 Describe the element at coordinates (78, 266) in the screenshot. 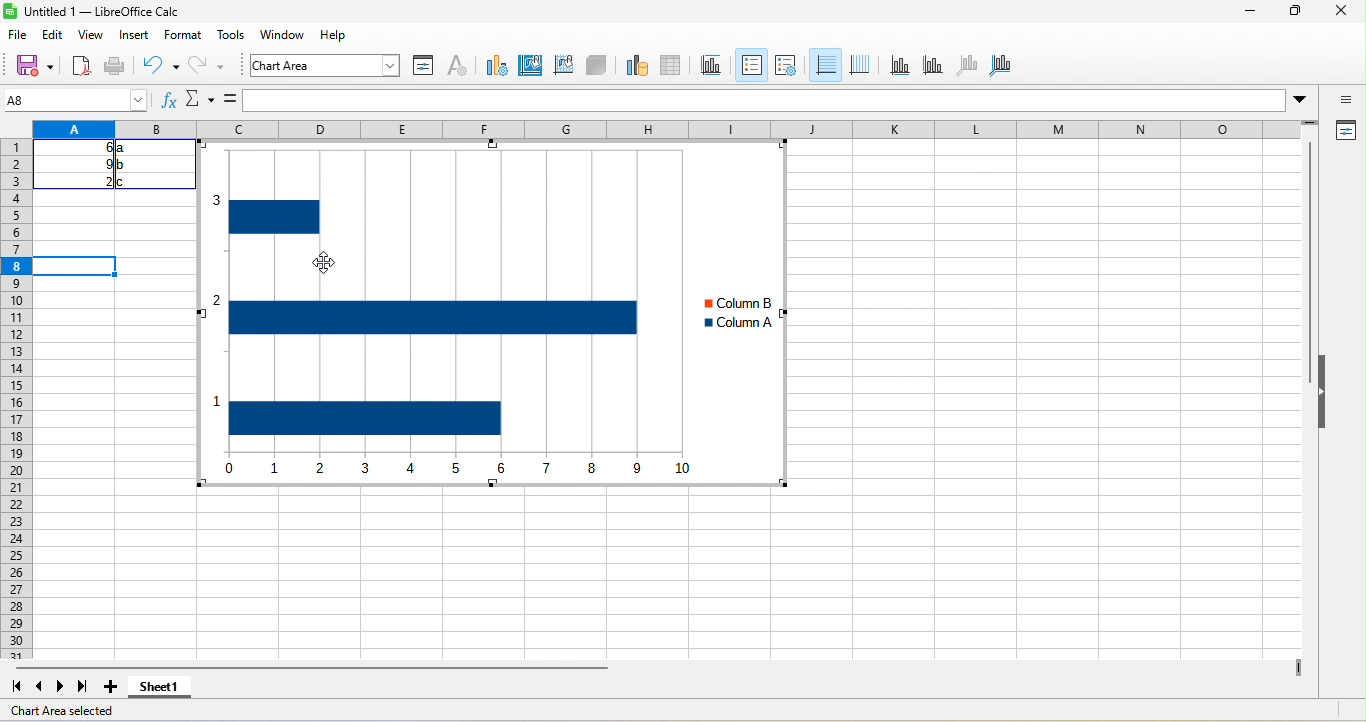

I see `cell selected` at that location.